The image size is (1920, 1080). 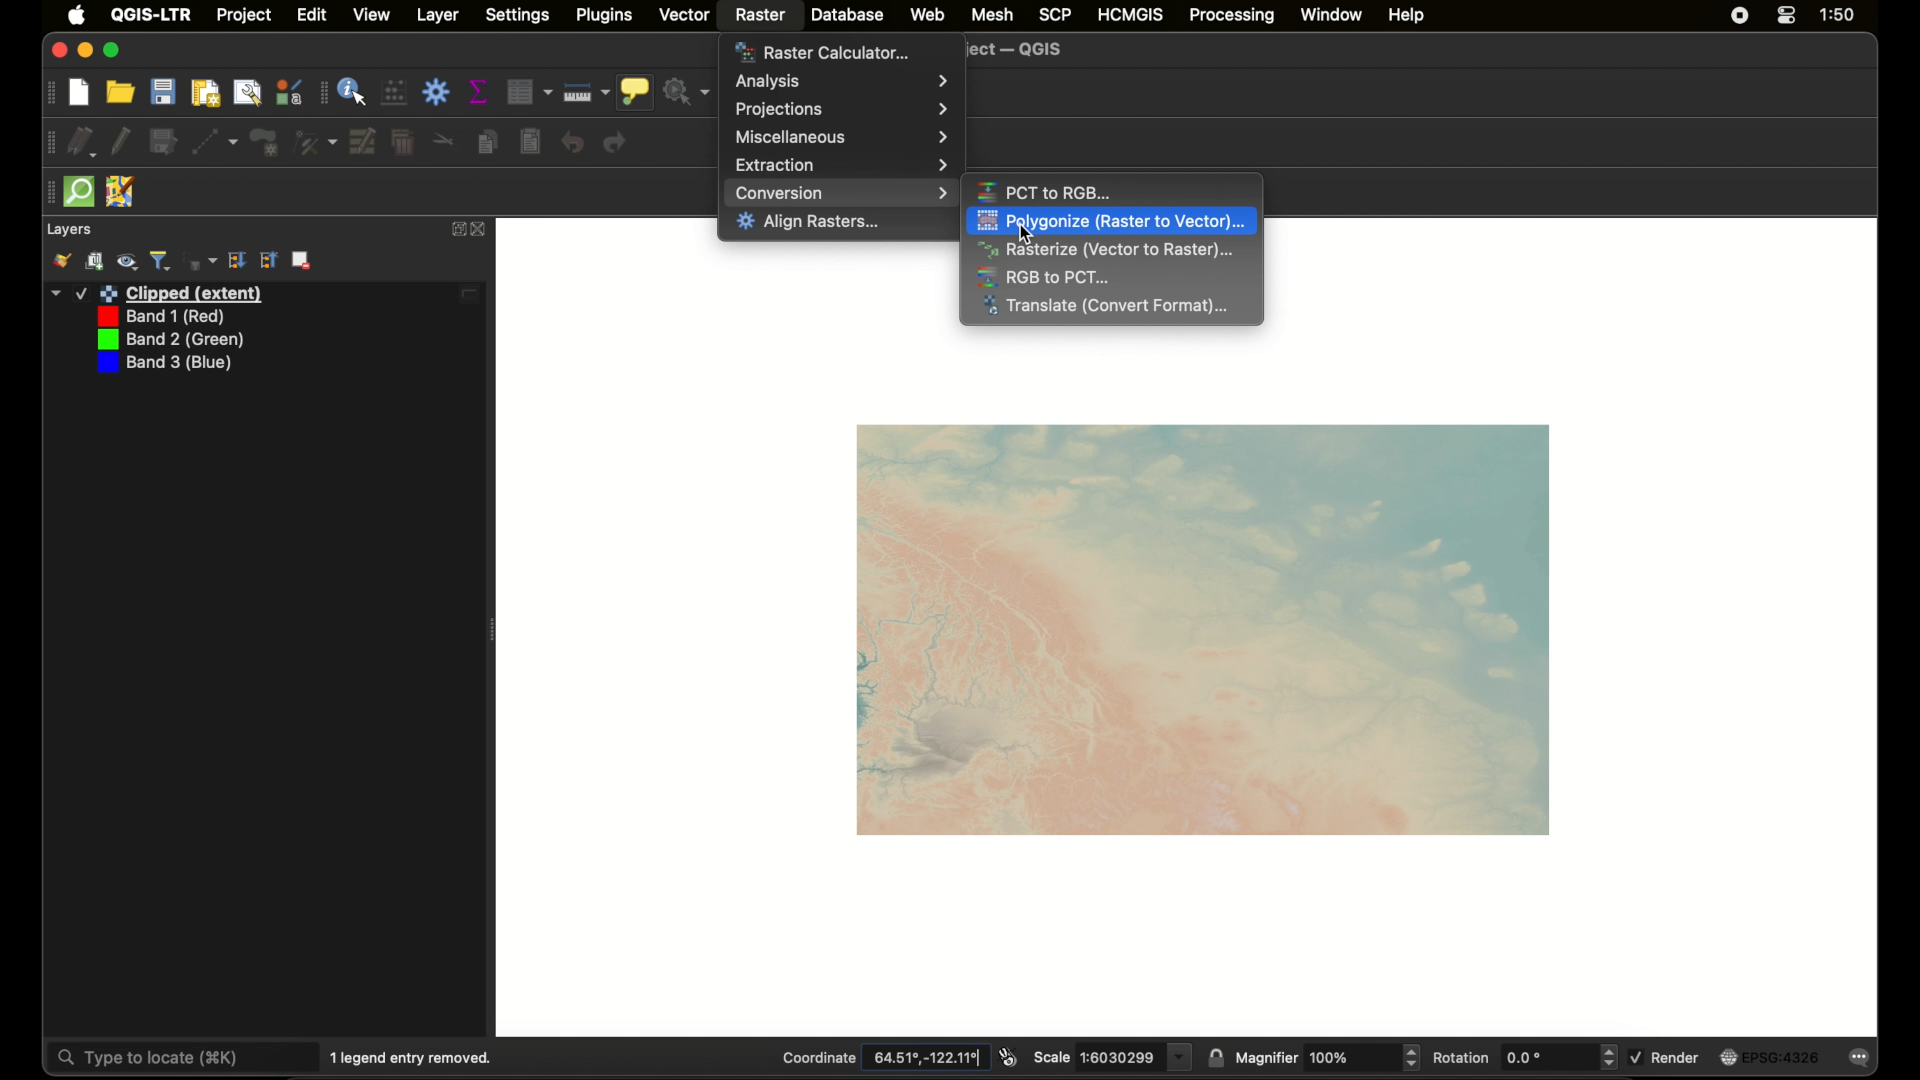 I want to click on align rasters, so click(x=809, y=223).